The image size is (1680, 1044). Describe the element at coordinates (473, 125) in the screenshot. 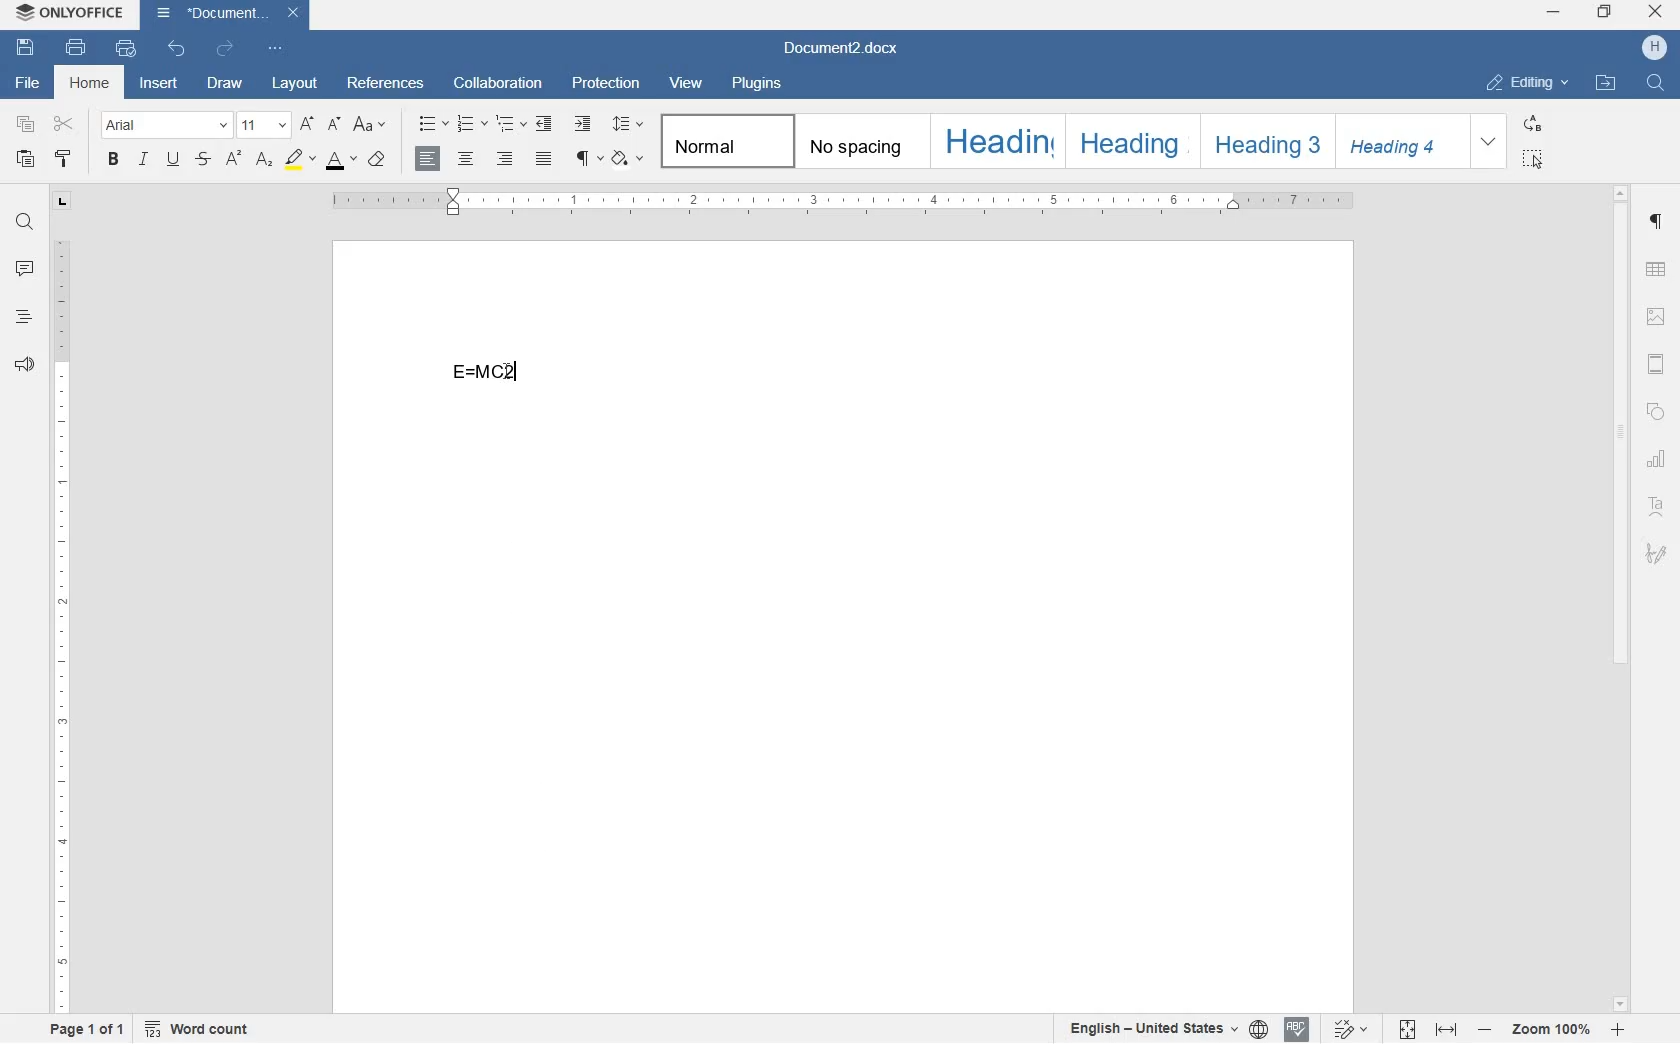

I see `numbering` at that location.